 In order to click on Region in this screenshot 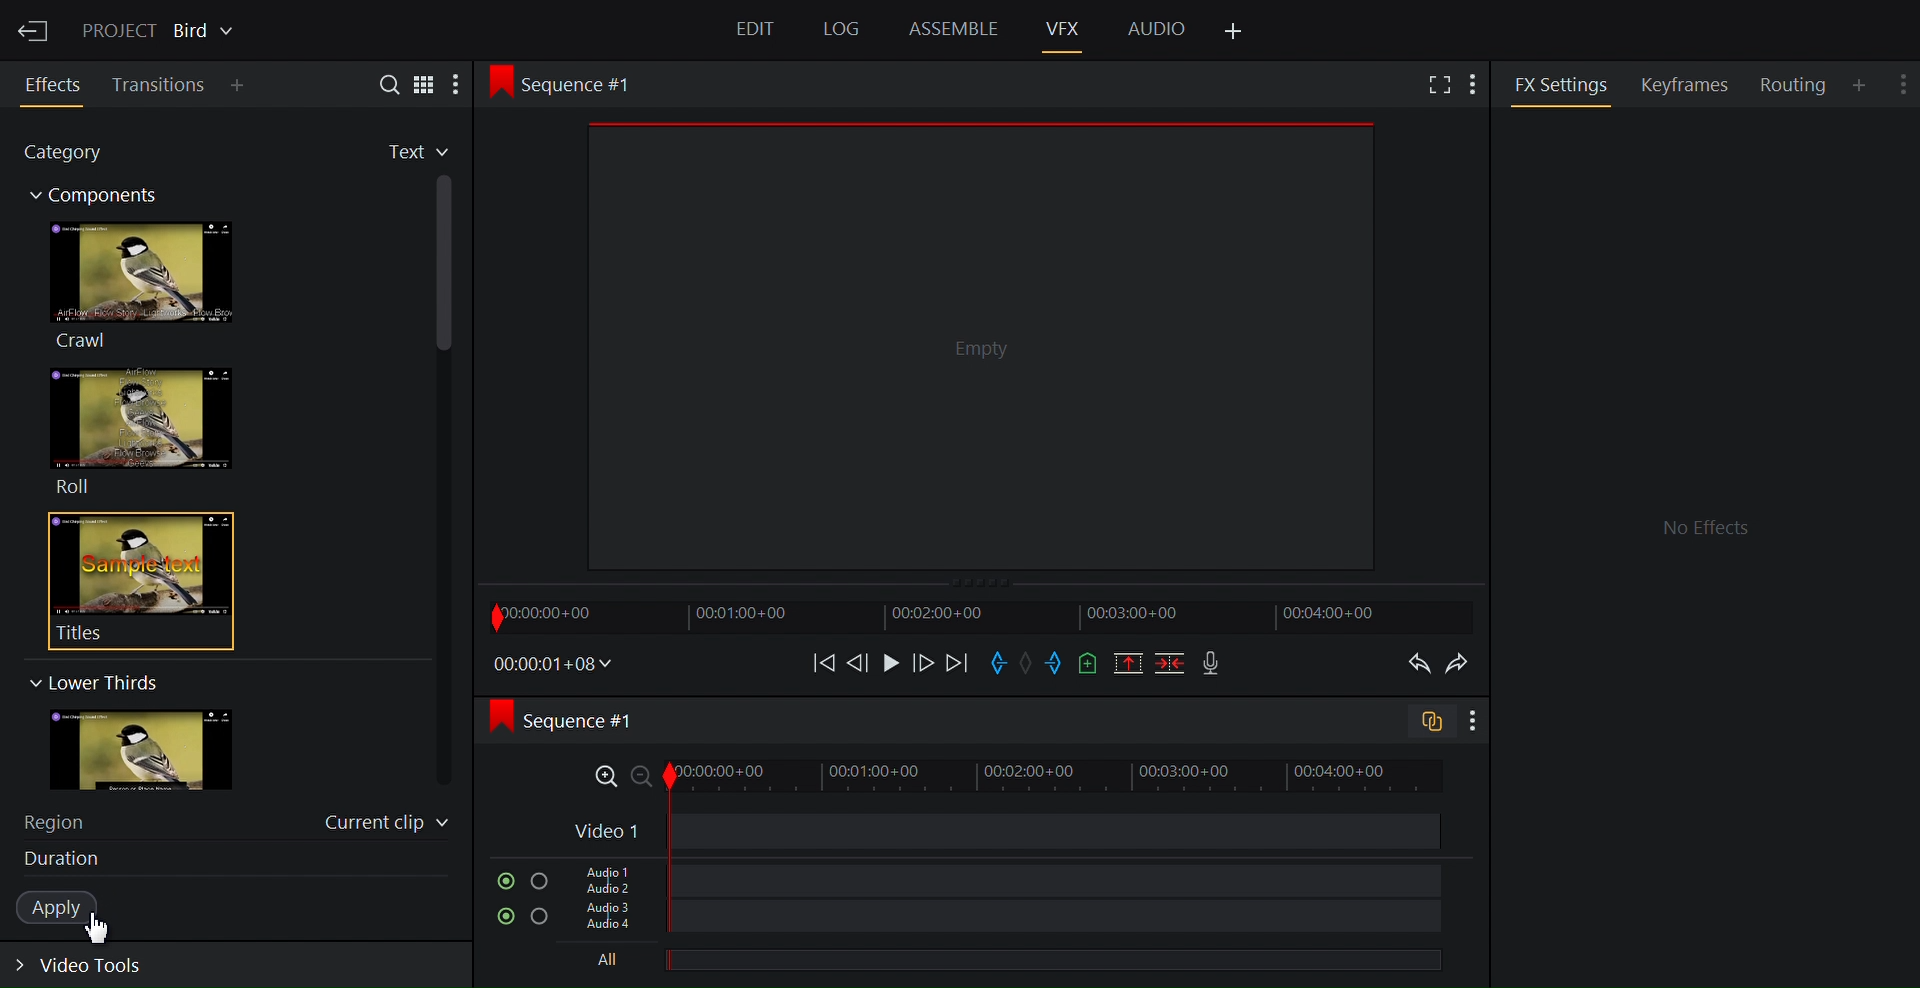, I will do `click(65, 820)`.